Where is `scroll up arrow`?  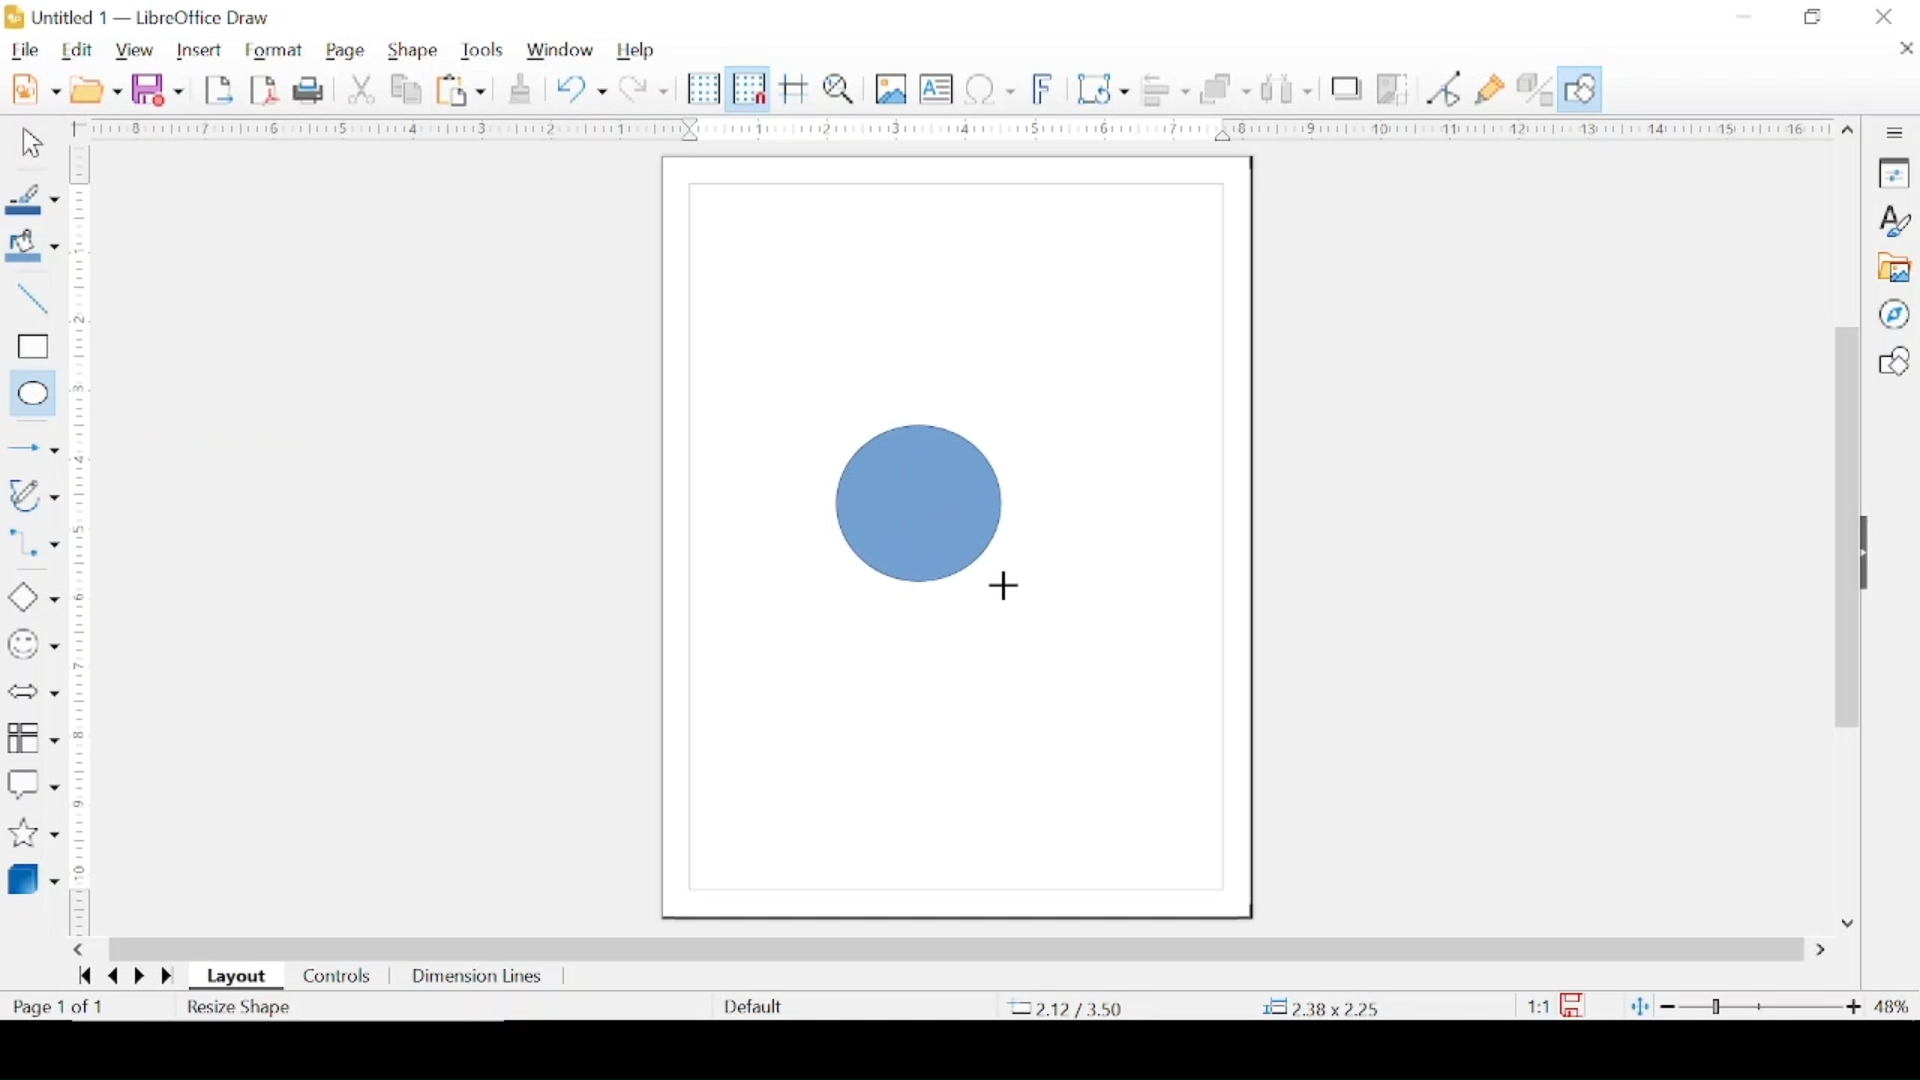
scroll up arrow is located at coordinates (1849, 127).